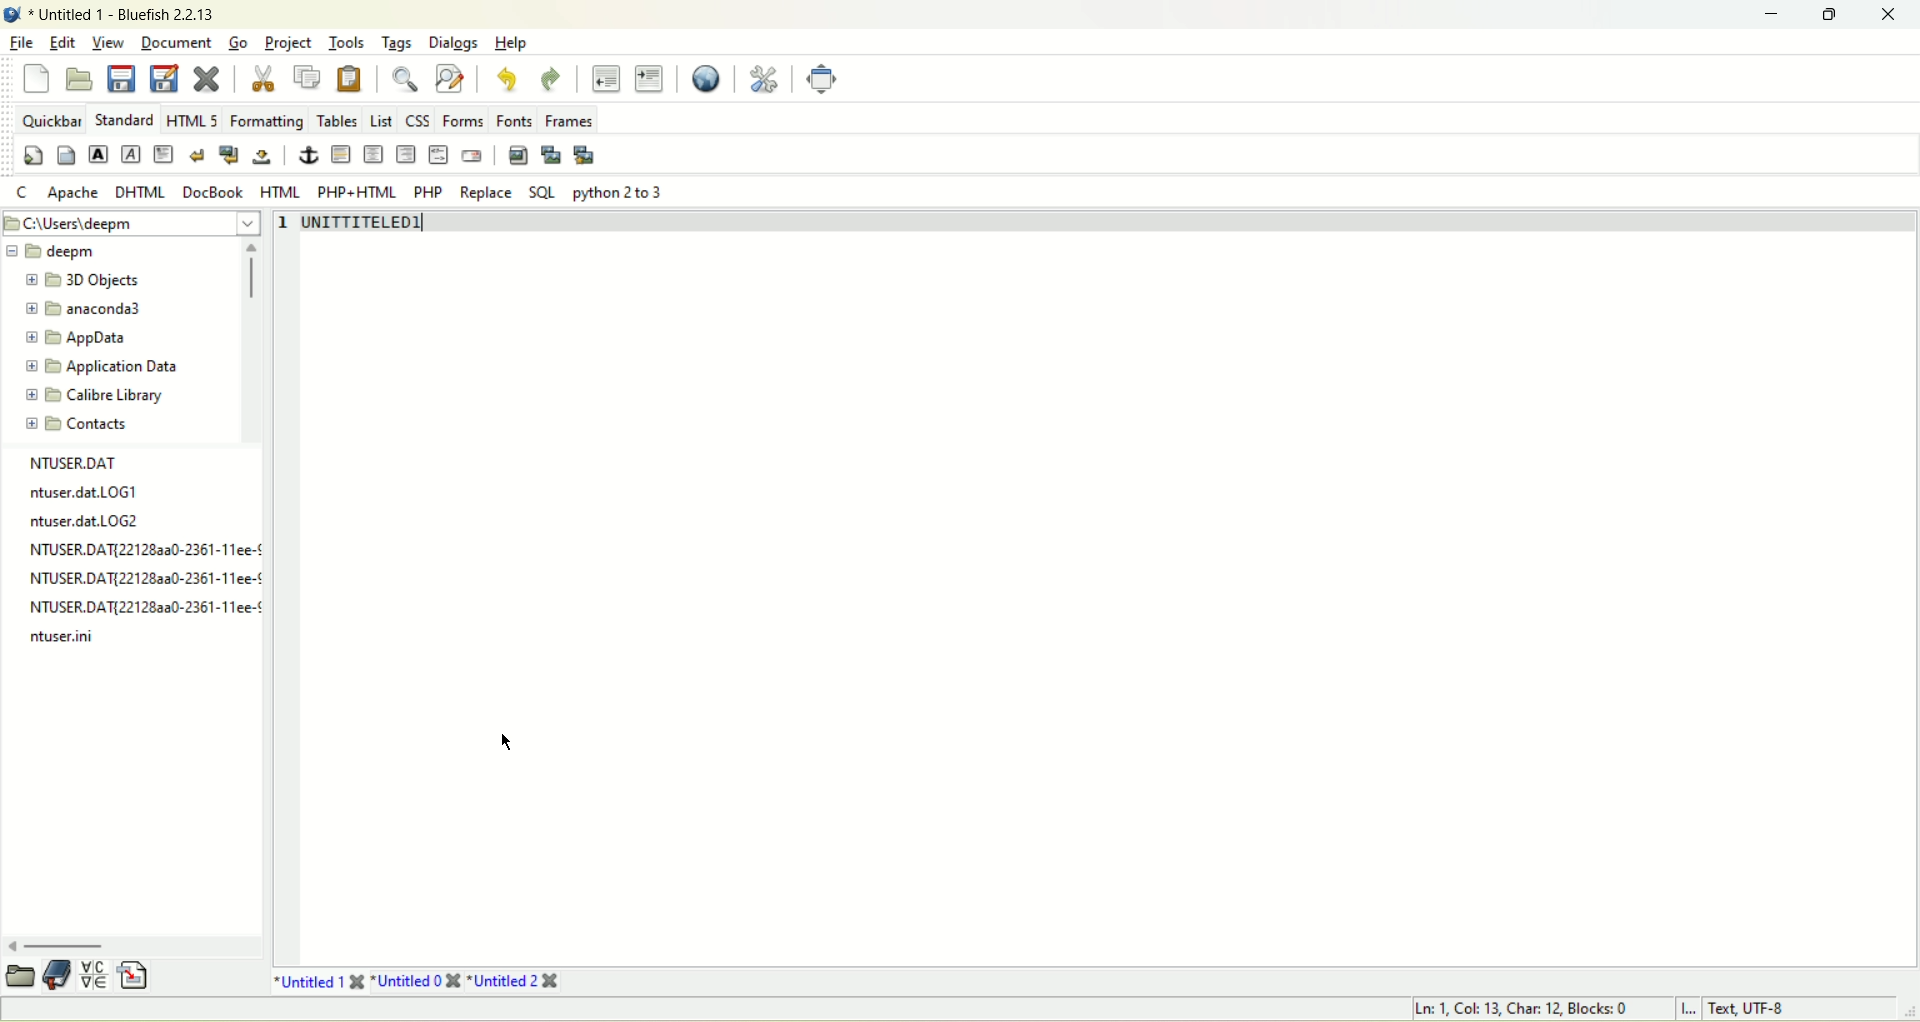 Image resolution: width=1920 pixels, height=1022 pixels. I want to click on edit, so click(60, 43).